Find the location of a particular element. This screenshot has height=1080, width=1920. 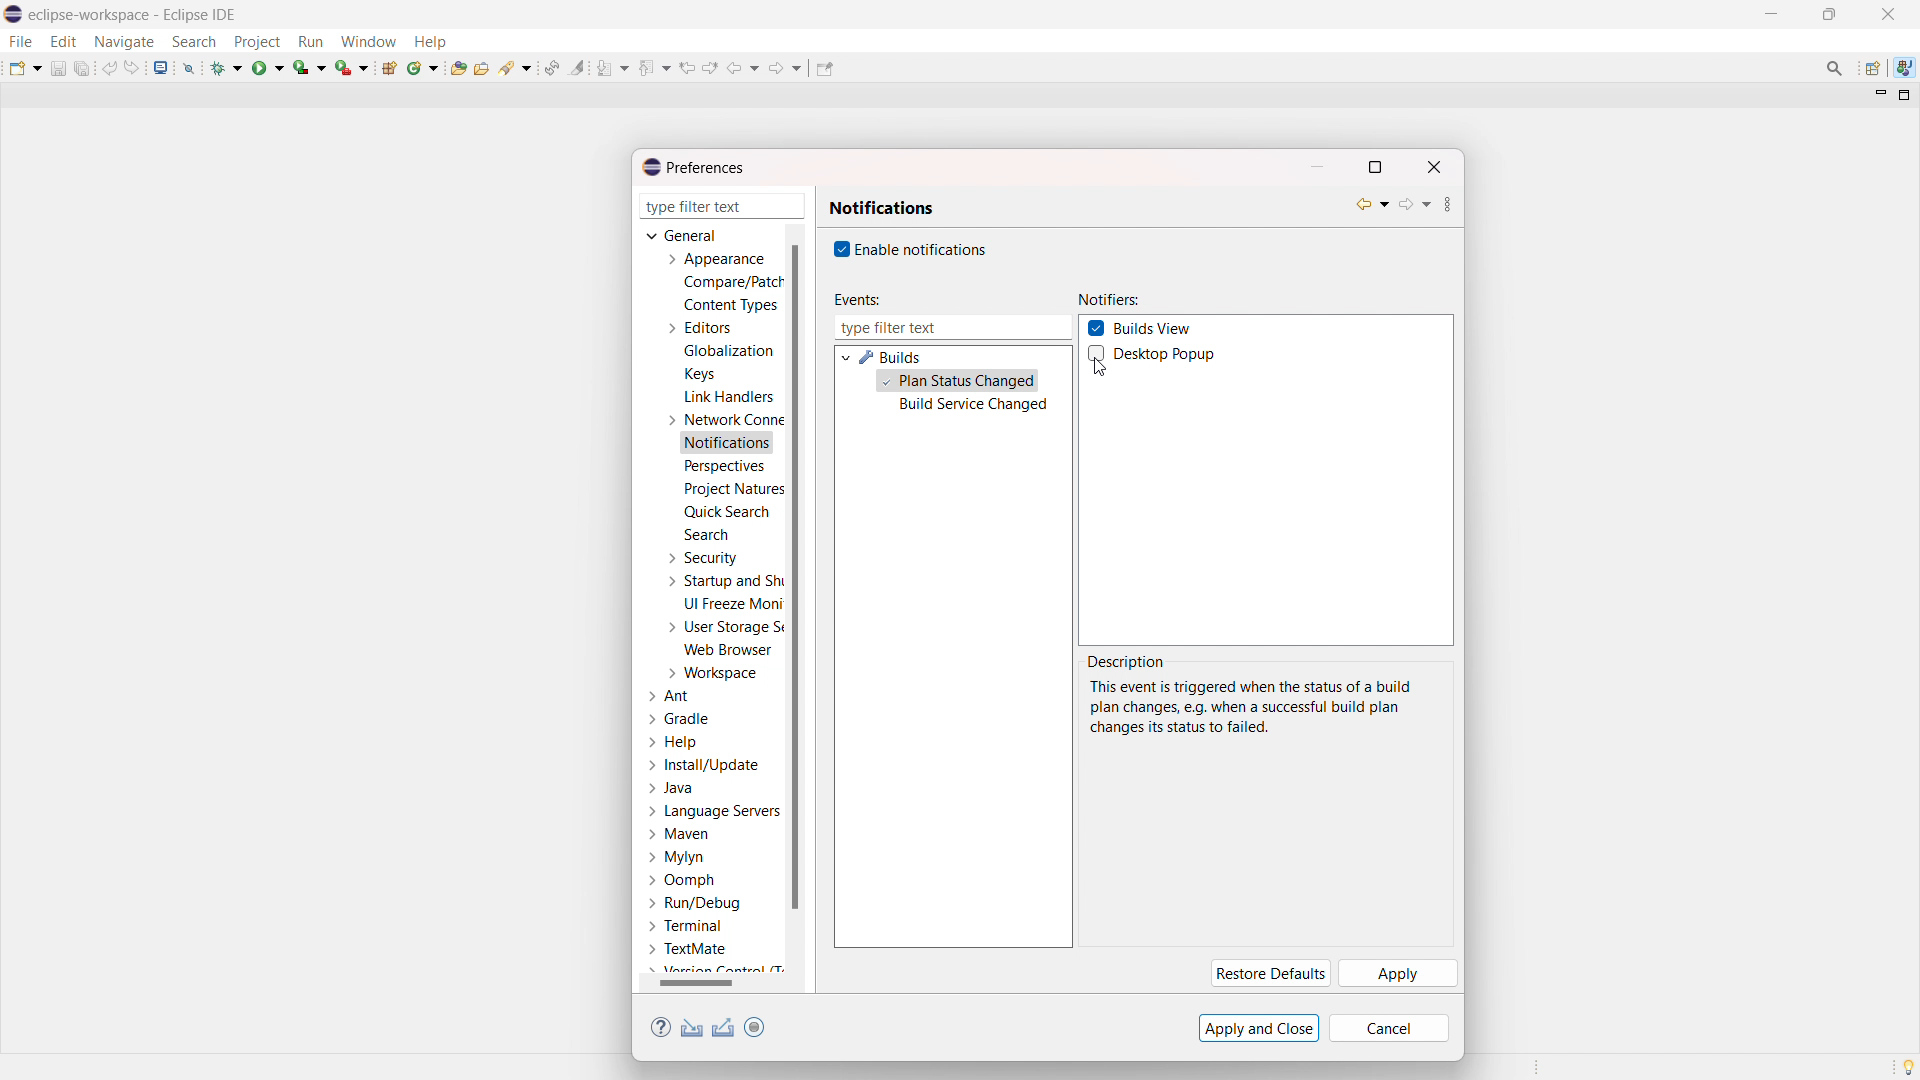

help is located at coordinates (661, 1028).